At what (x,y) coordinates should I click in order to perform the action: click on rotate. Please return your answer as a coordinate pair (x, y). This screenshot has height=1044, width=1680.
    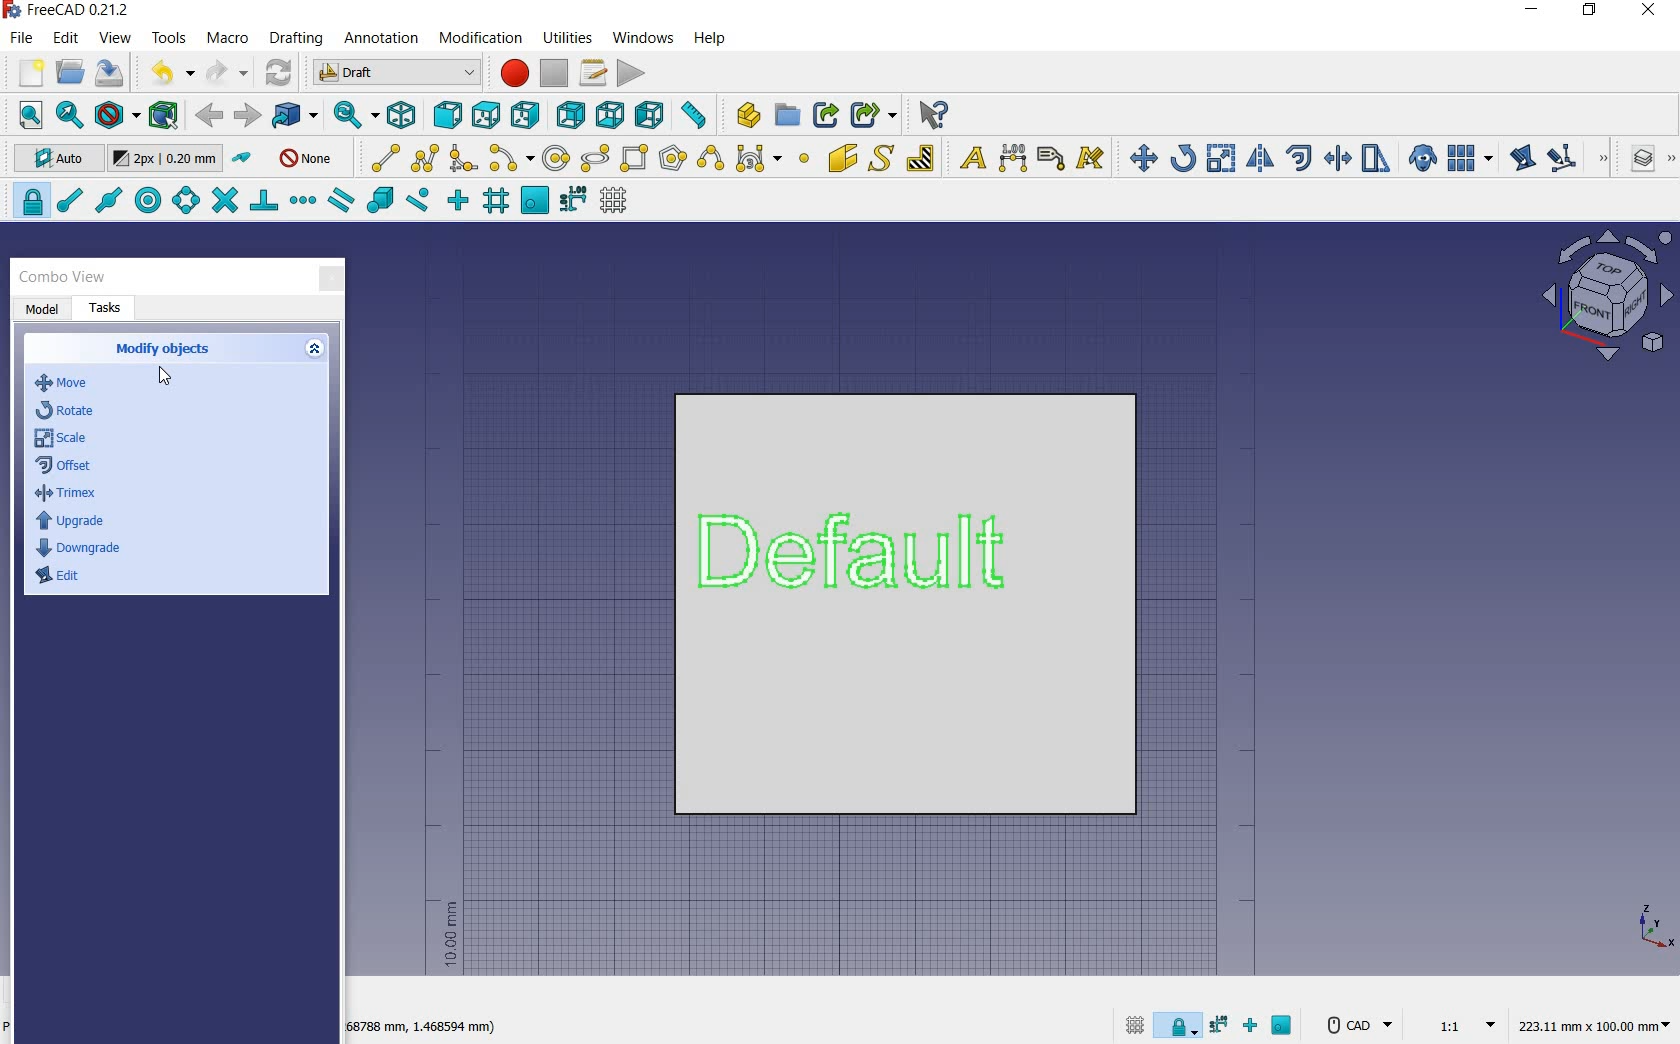
    Looking at the image, I should click on (1183, 157).